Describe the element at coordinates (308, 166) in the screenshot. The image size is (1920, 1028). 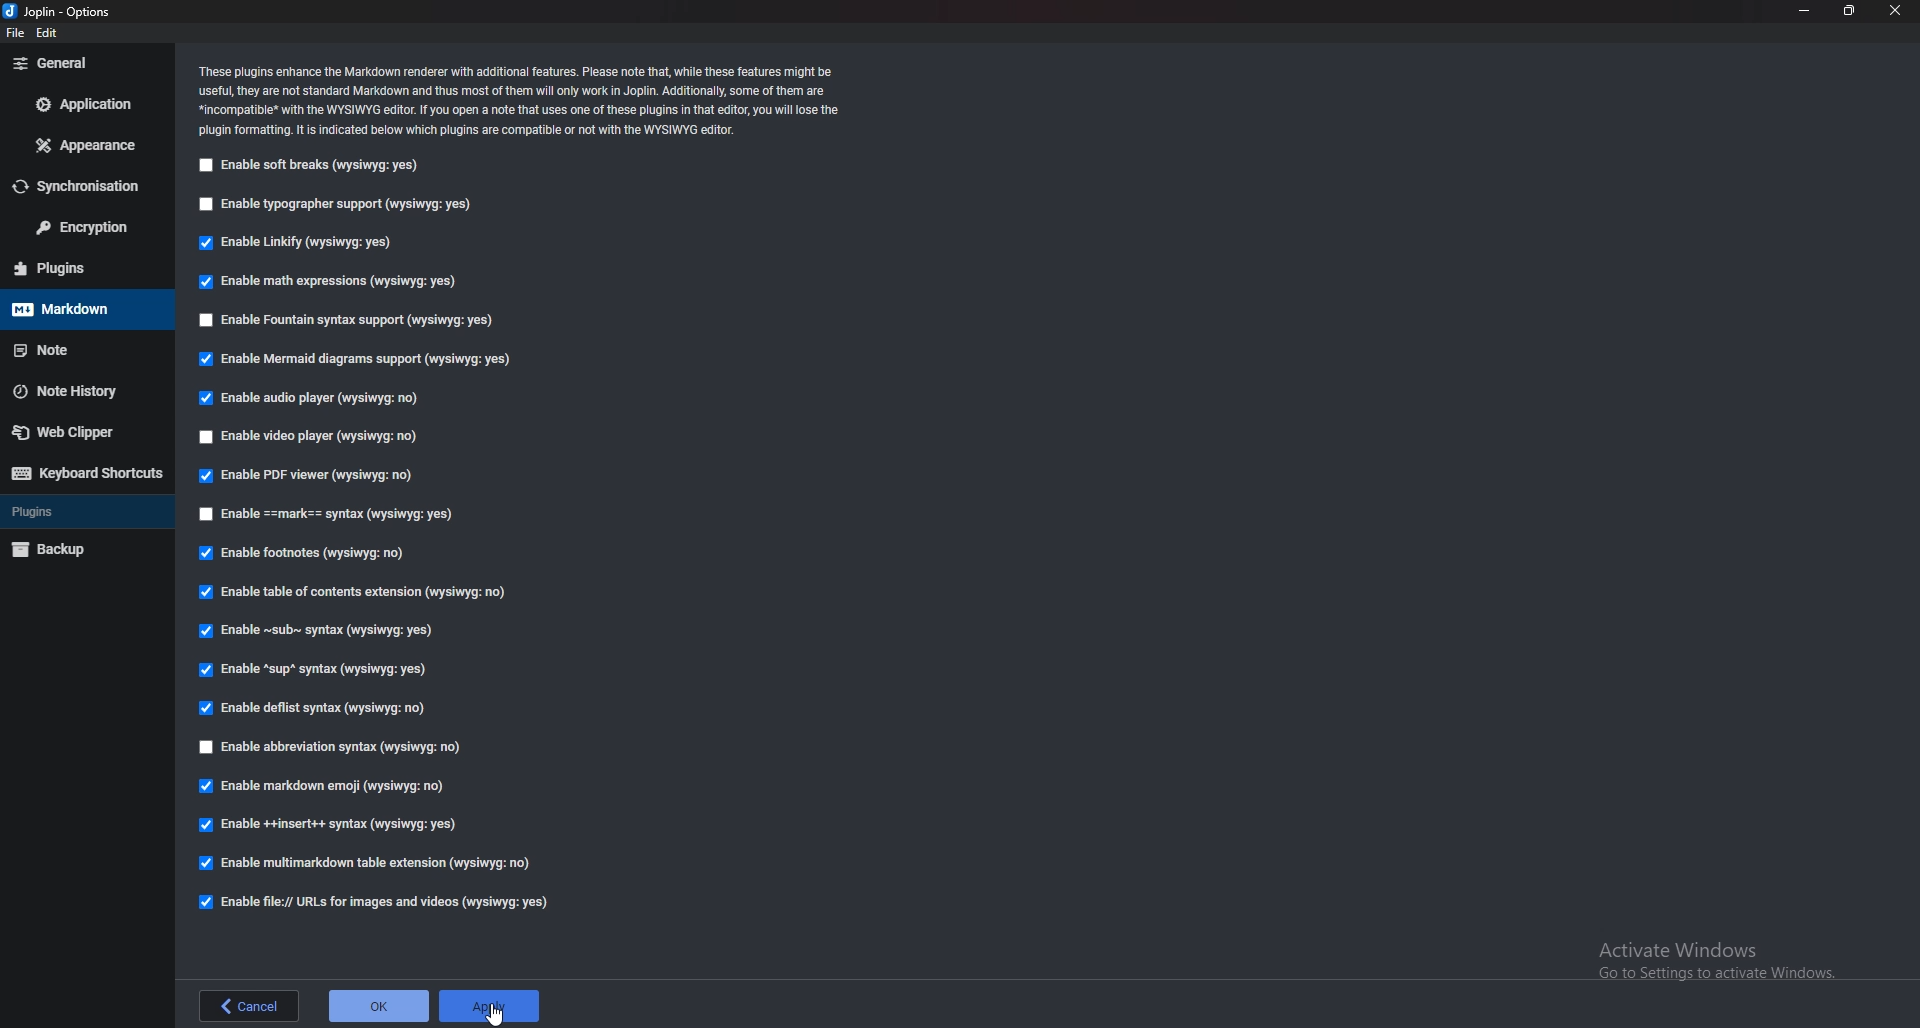
I see `enable soft breaks` at that location.